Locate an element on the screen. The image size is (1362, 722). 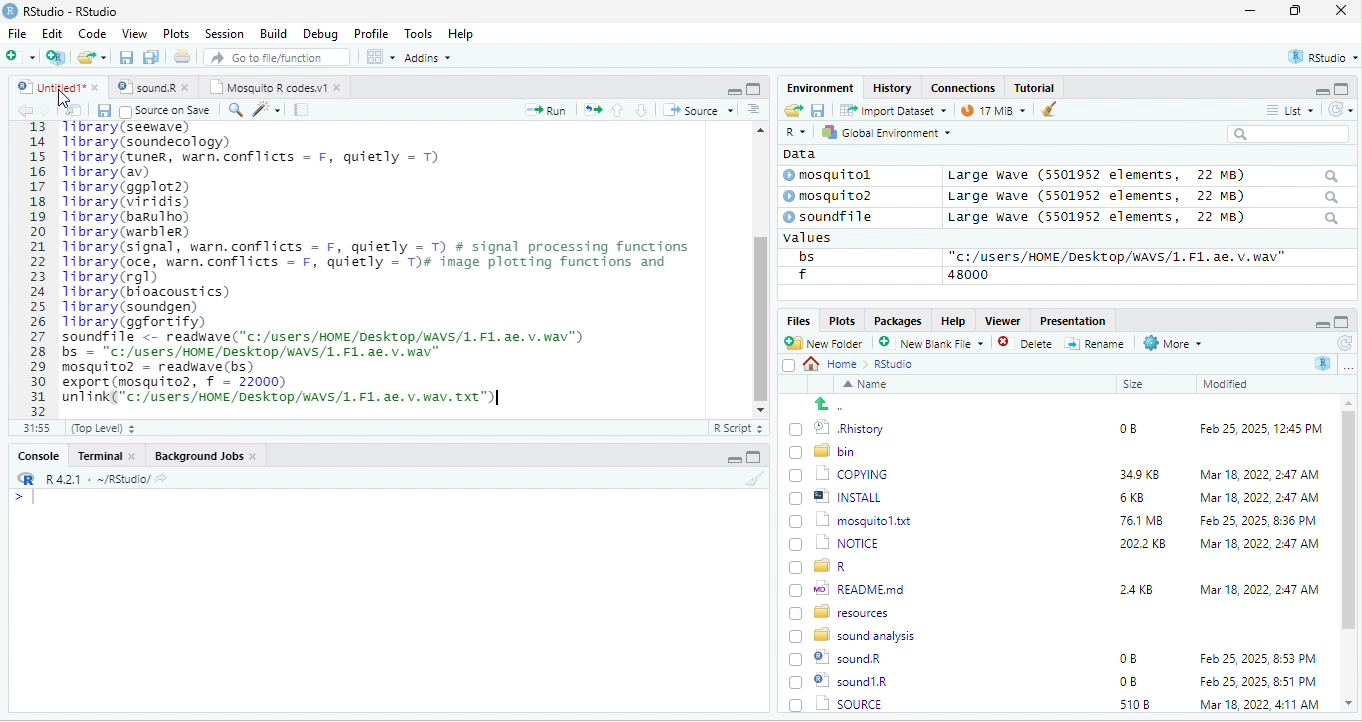
open is located at coordinates (184, 59).